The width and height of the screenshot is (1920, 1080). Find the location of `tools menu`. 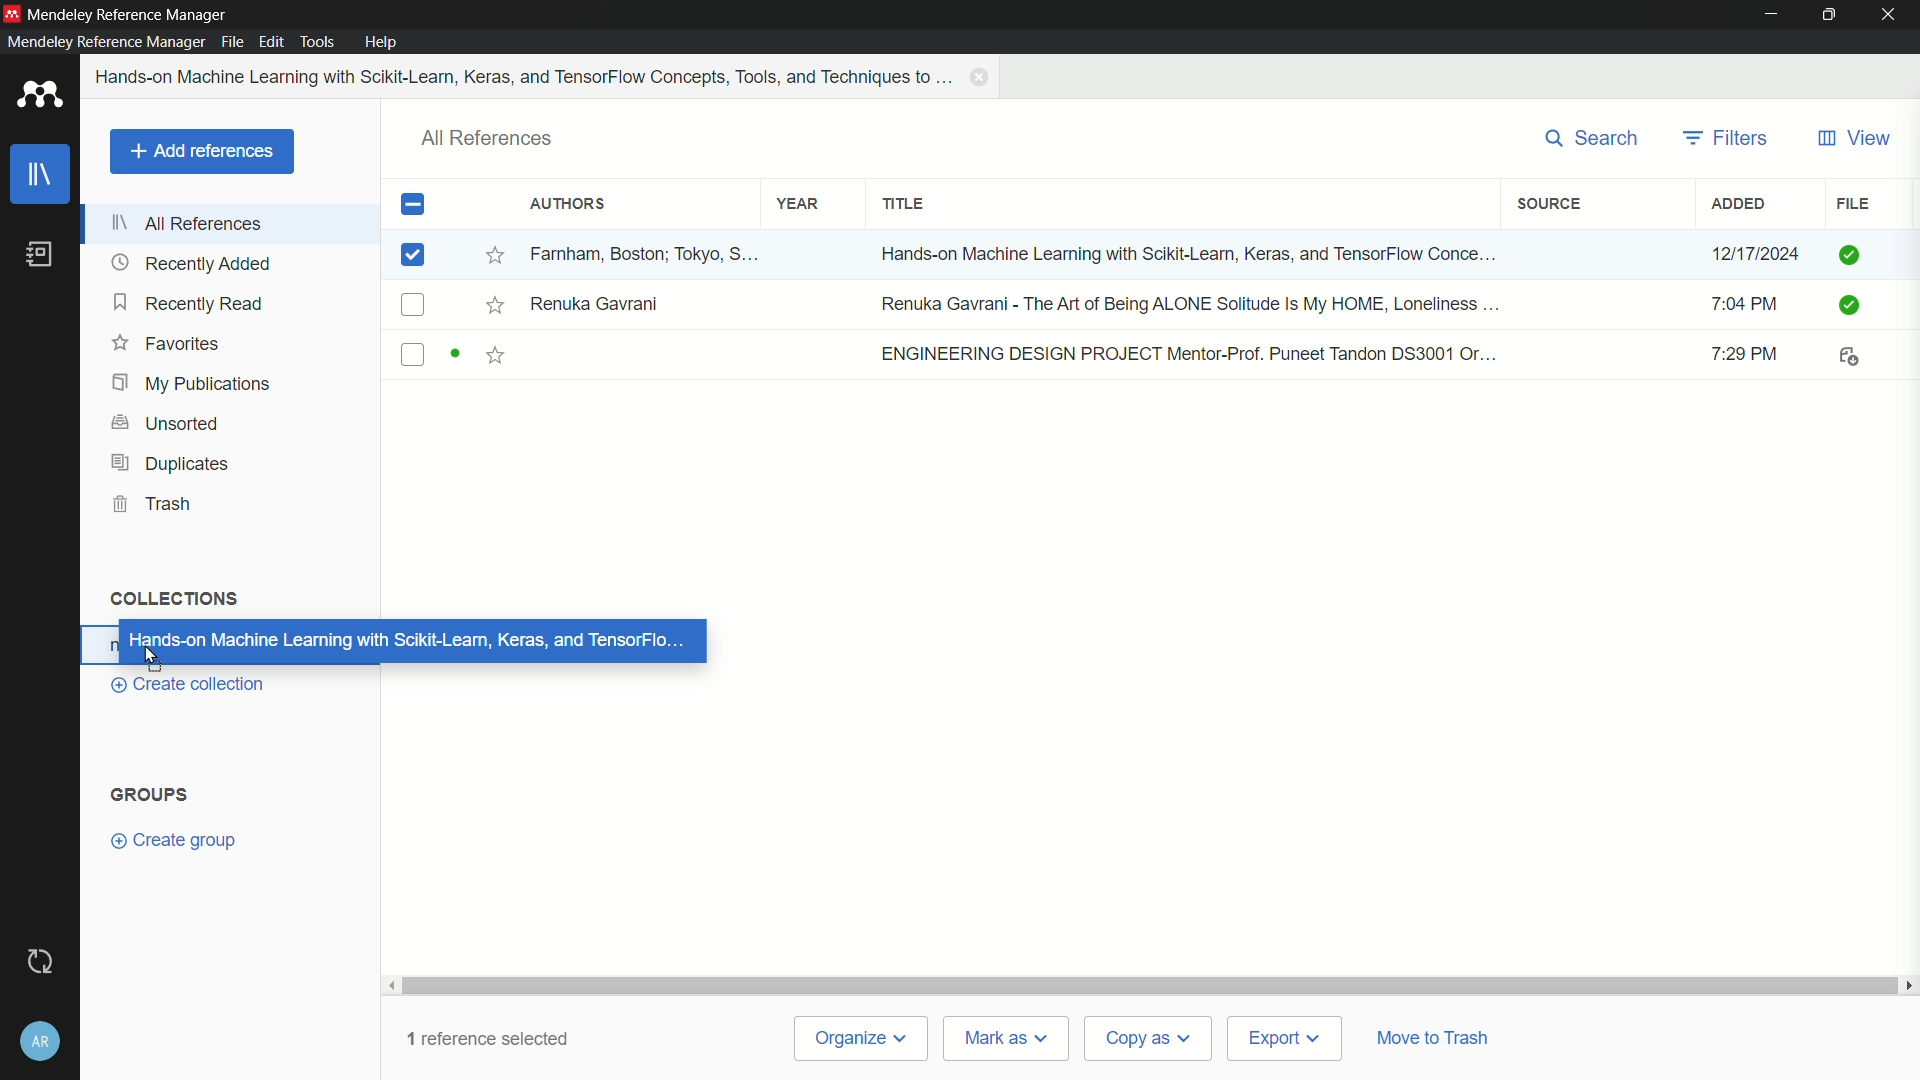

tools menu is located at coordinates (316, 43).